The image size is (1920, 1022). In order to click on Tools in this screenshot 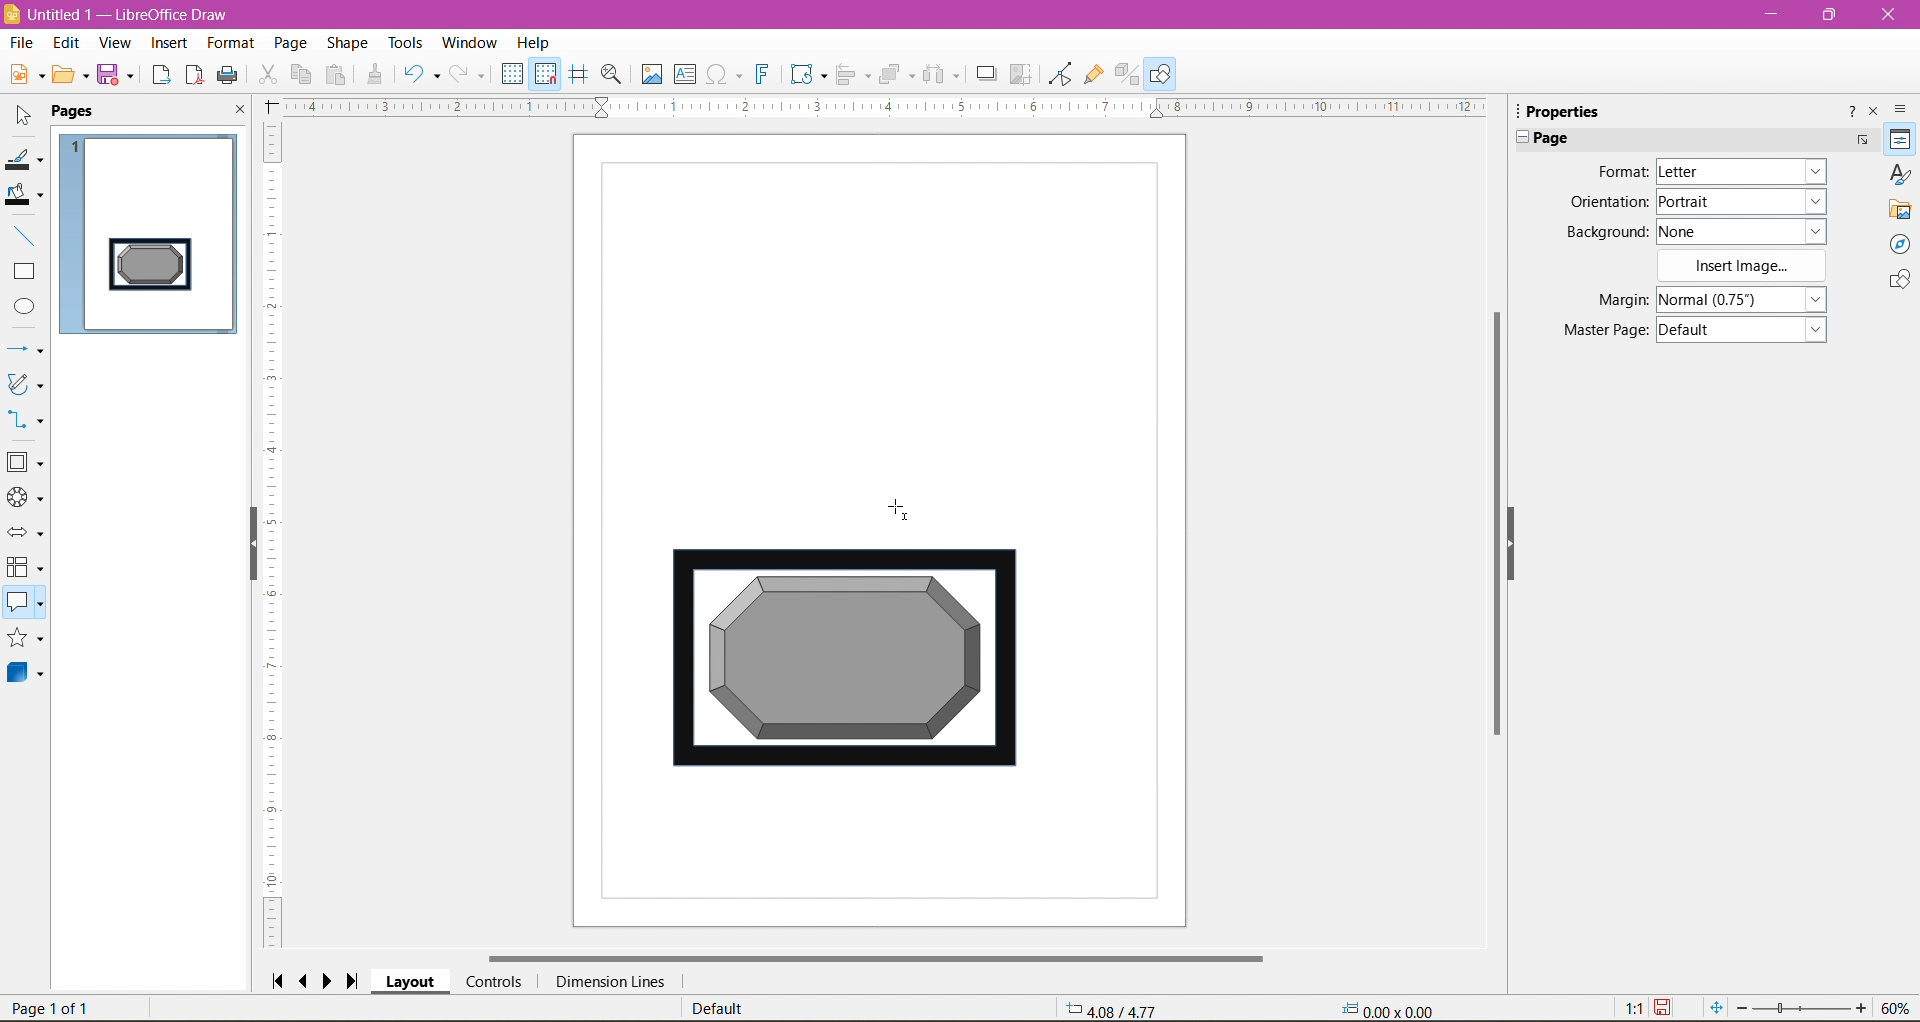, I will do `click(399, 41)`.